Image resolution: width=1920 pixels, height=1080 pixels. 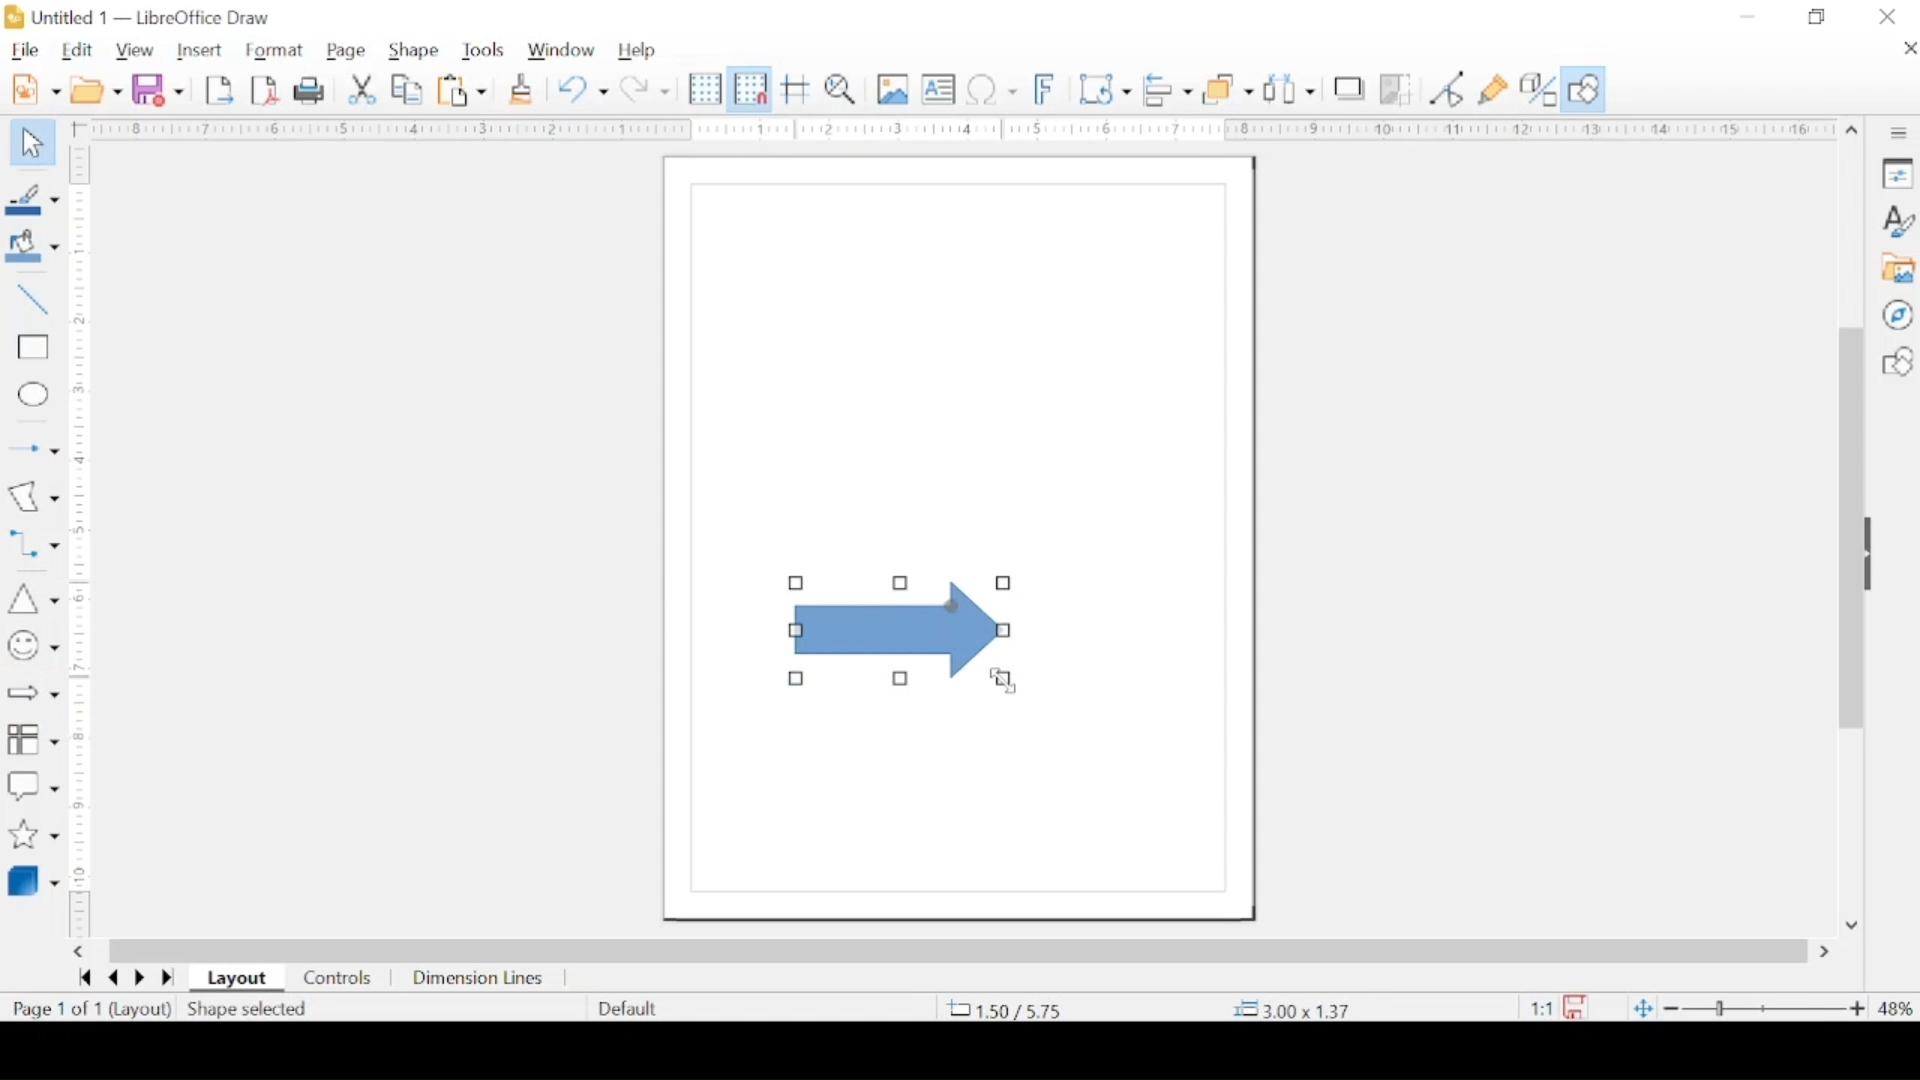 I want to click on margin, so click(x=84, y=428).